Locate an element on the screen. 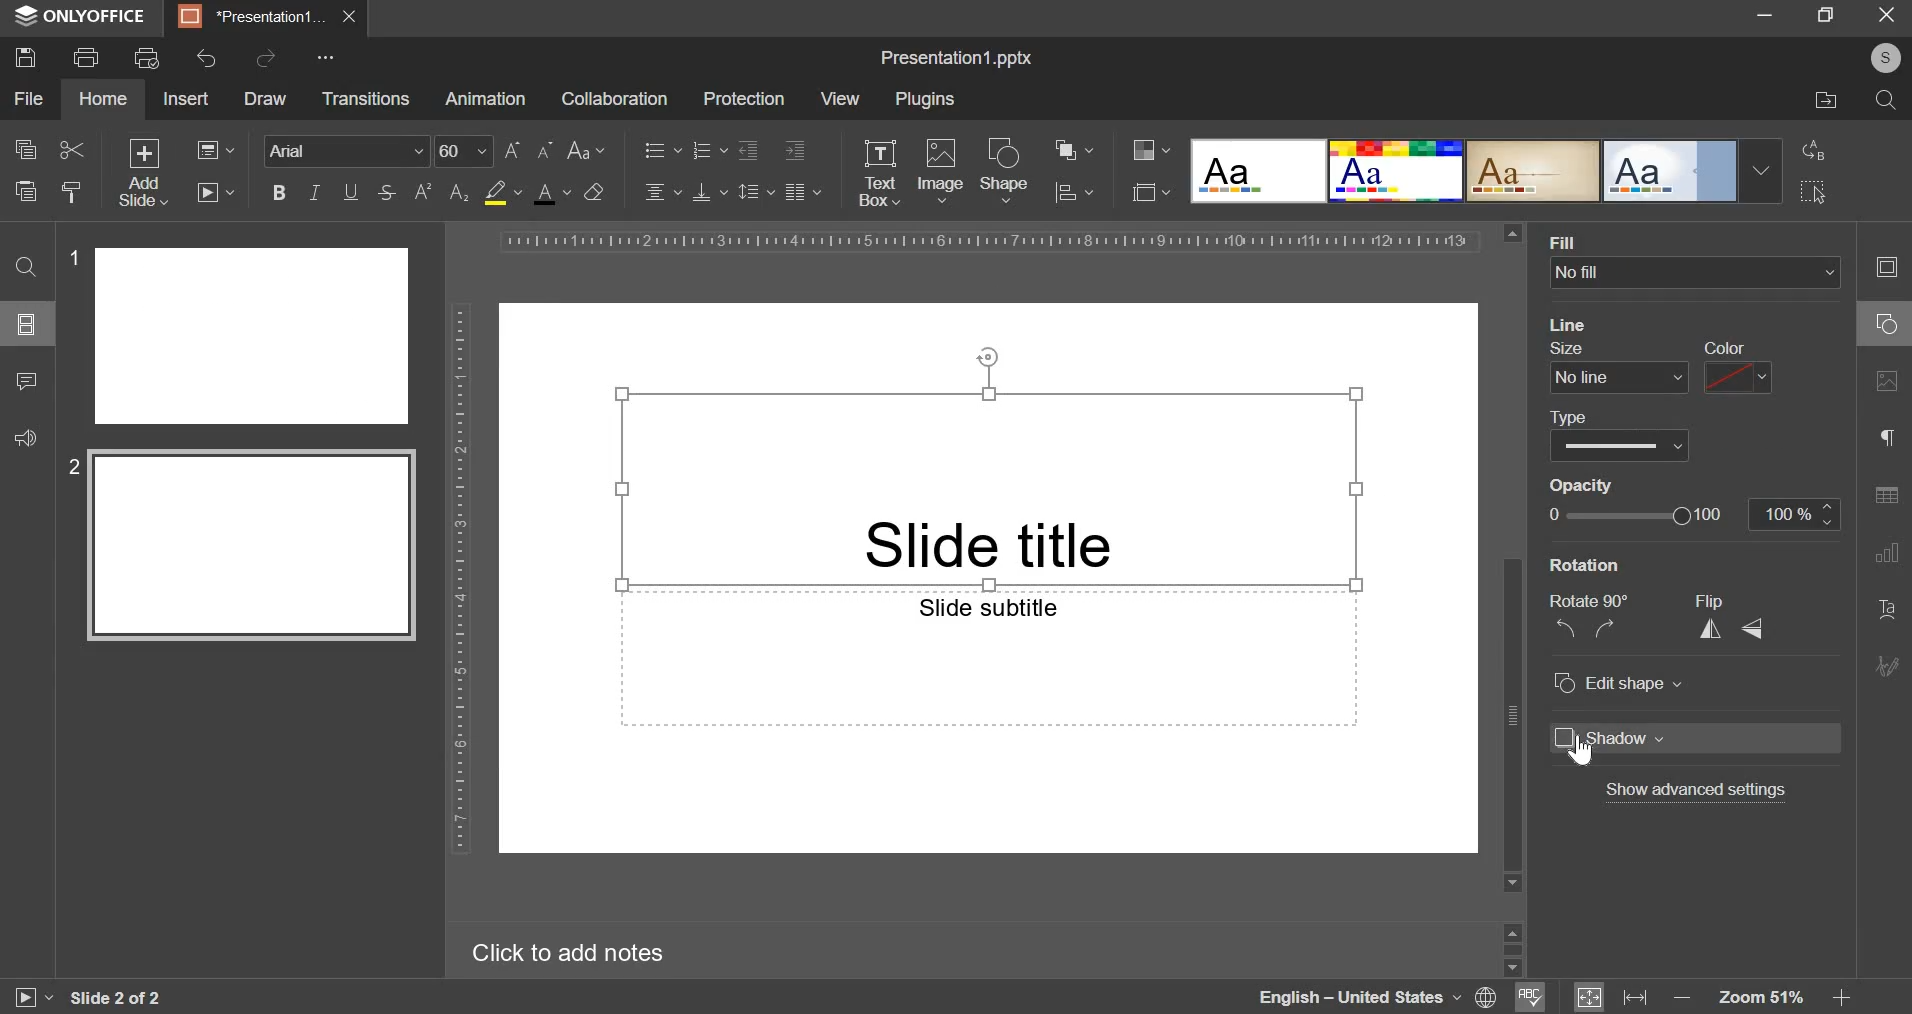 The height and width of the screenshot is (1014, 1912). decrease indent is located at coordinates (747, 150).